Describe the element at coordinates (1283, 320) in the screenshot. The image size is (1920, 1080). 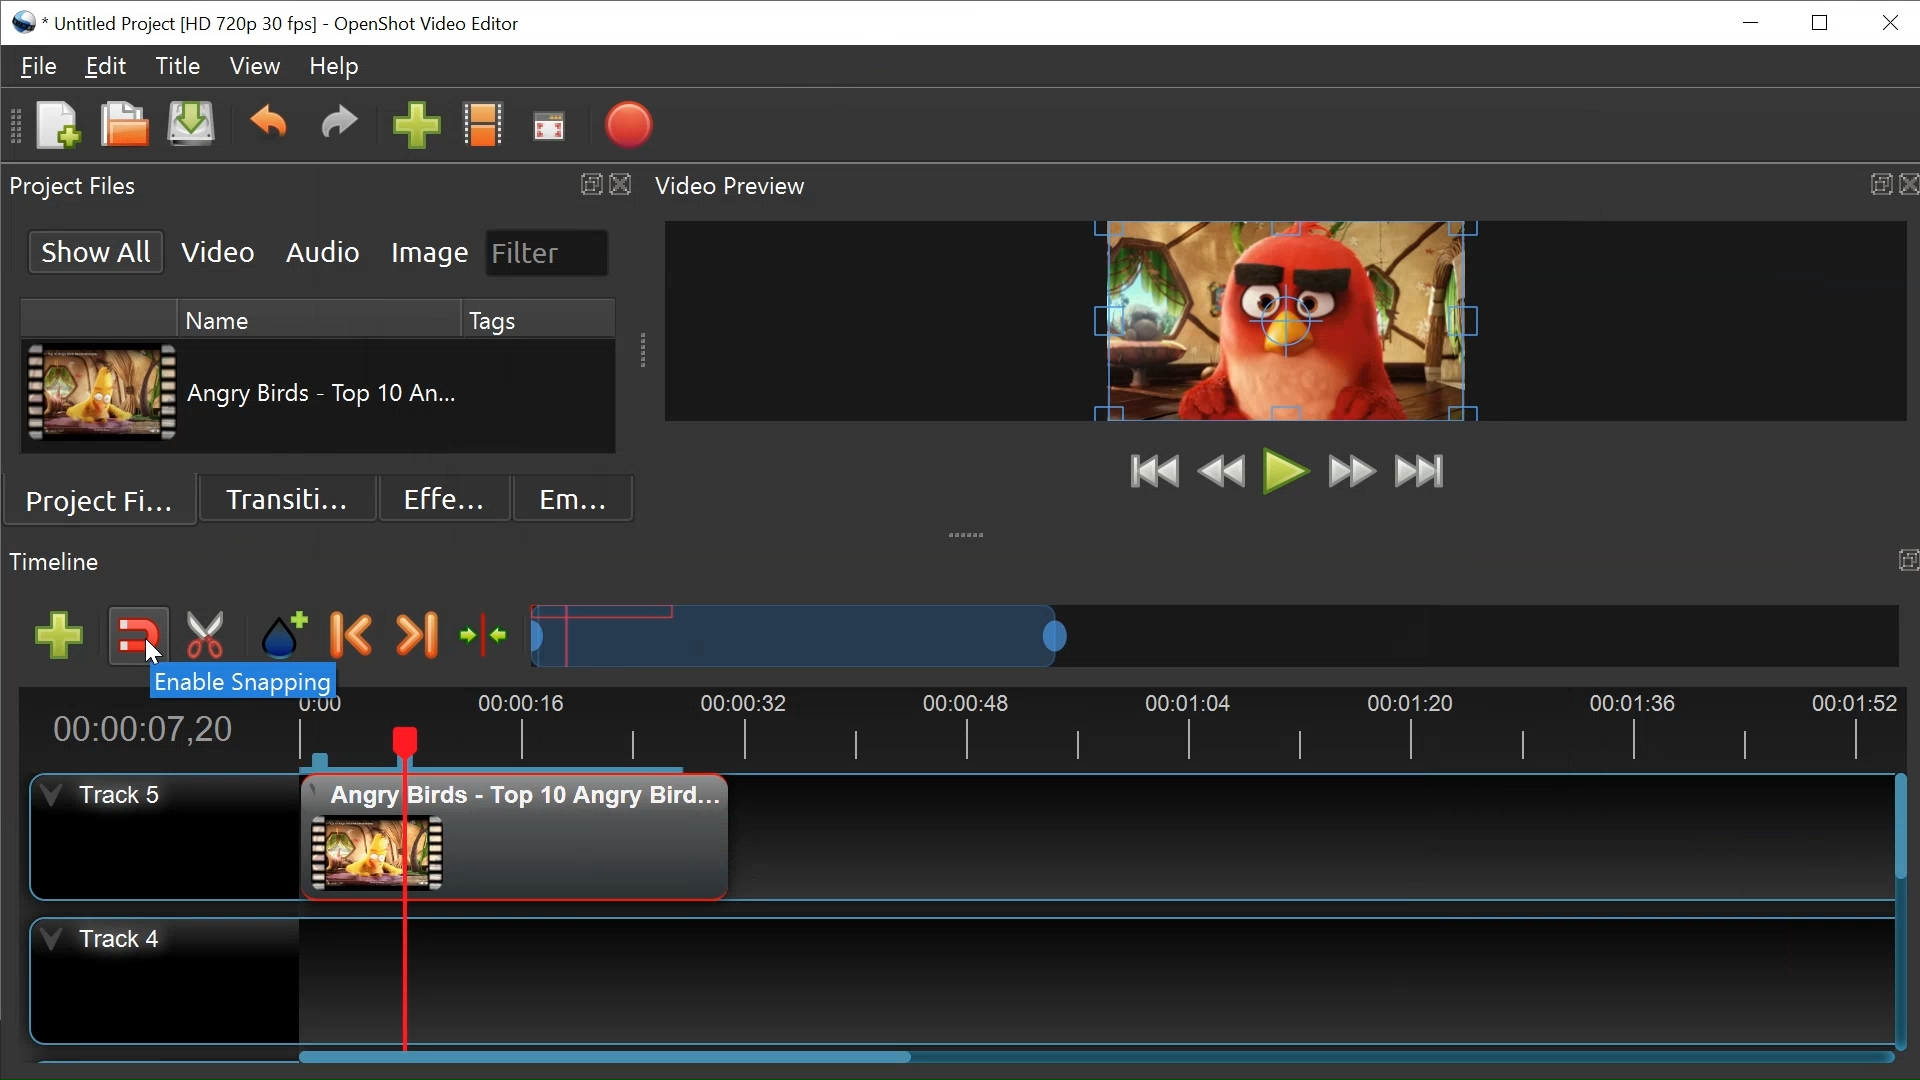
I see `Preview Window` at that location.